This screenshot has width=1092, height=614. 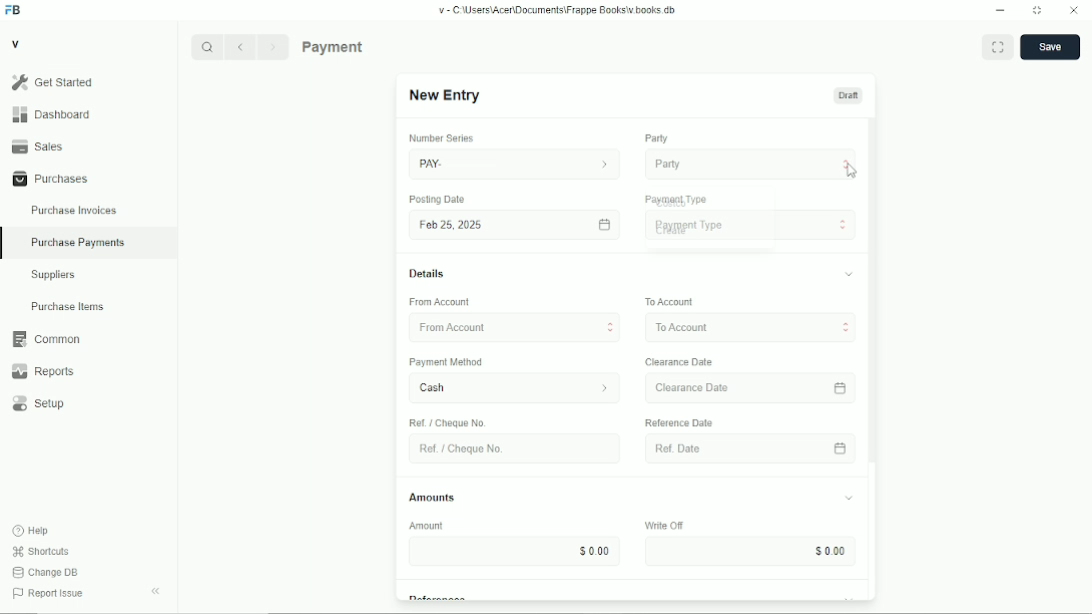 What do you see at coordinates (509, 449) in the screenshot?
I see `Ret. Choque No.` at bounding box center [509, 449].